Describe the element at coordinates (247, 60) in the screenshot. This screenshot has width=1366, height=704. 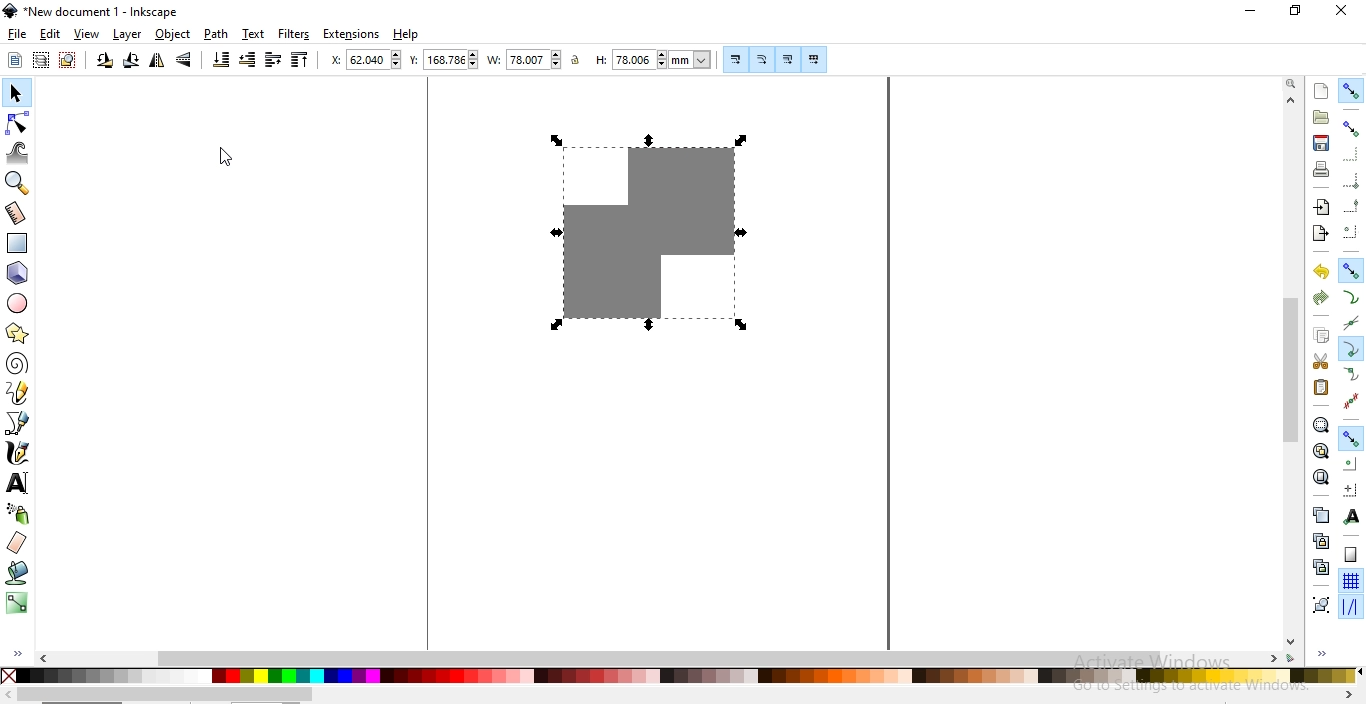
I see `lower selection by one step` at that location.